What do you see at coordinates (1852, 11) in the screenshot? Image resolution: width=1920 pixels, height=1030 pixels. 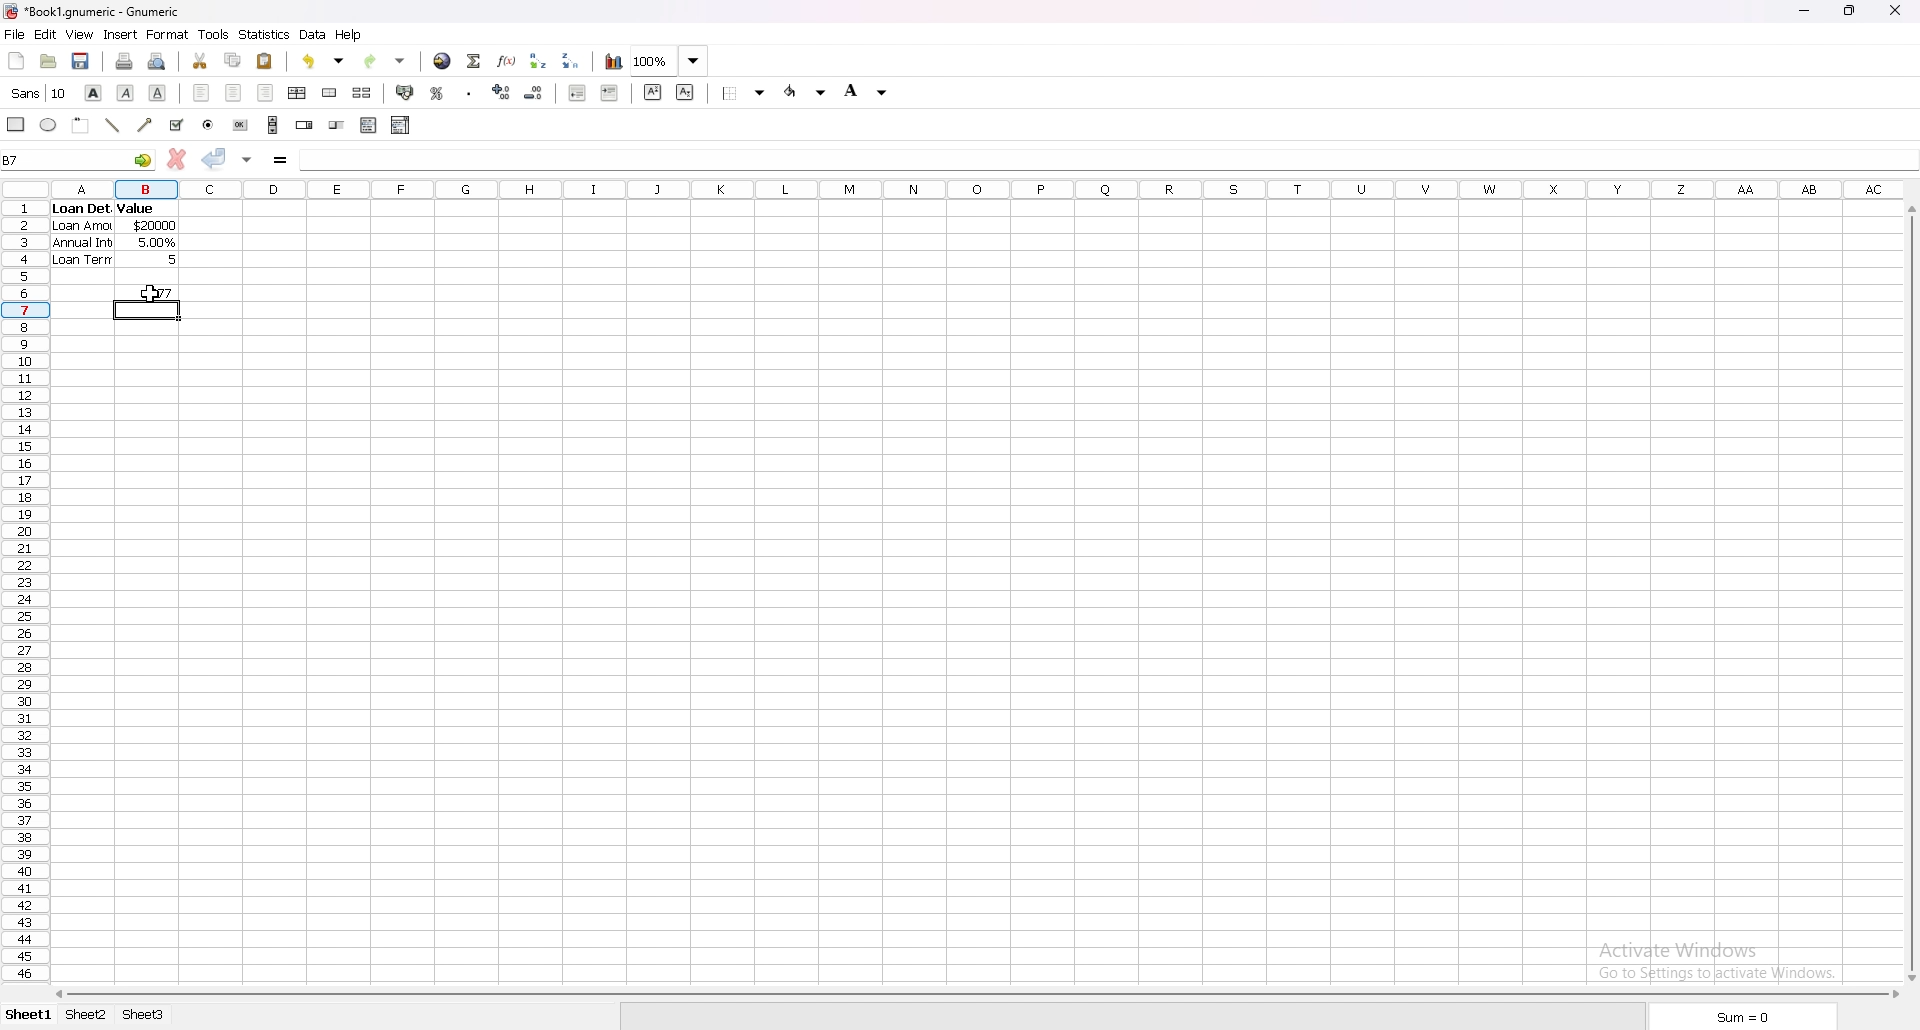 I see `resize` at bounding box center [1852, 11].